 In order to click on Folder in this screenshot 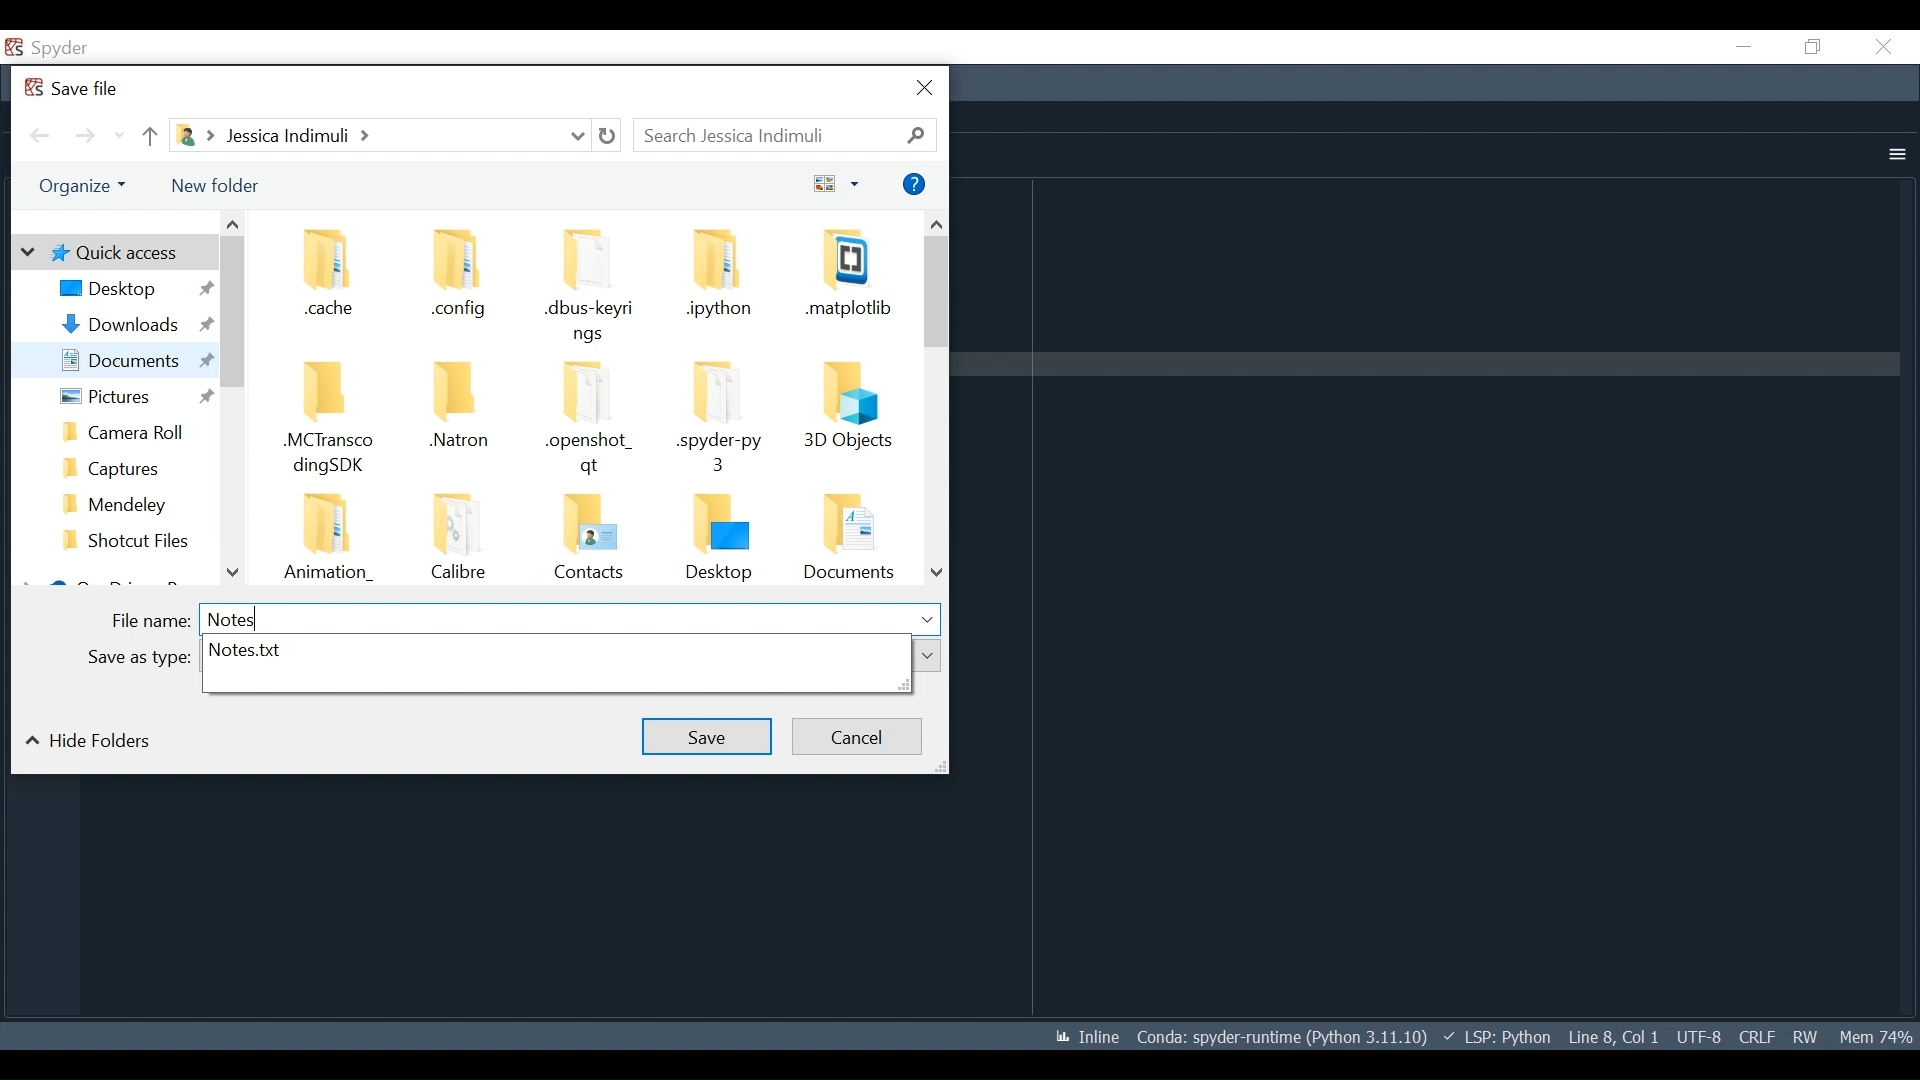, I will do `click(125, 502)`.